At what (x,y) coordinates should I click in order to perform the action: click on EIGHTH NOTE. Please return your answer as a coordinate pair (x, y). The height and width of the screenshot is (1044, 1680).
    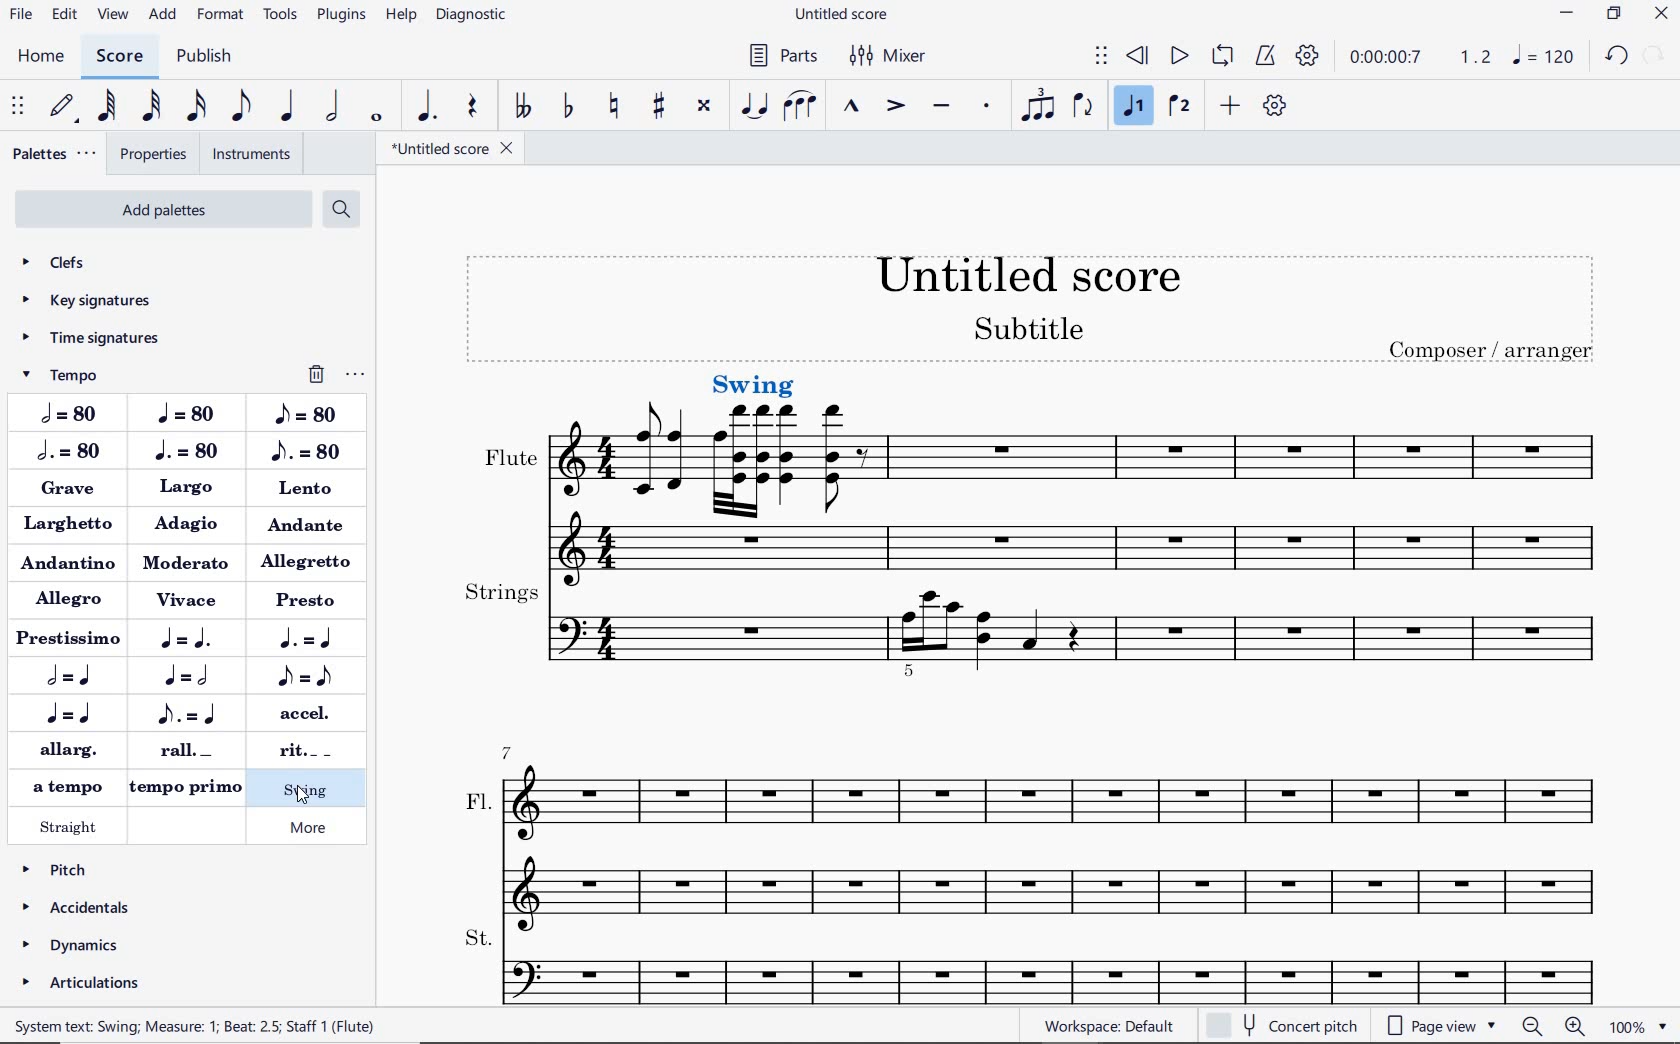
    Looking at the image, I should click on (240, 107).